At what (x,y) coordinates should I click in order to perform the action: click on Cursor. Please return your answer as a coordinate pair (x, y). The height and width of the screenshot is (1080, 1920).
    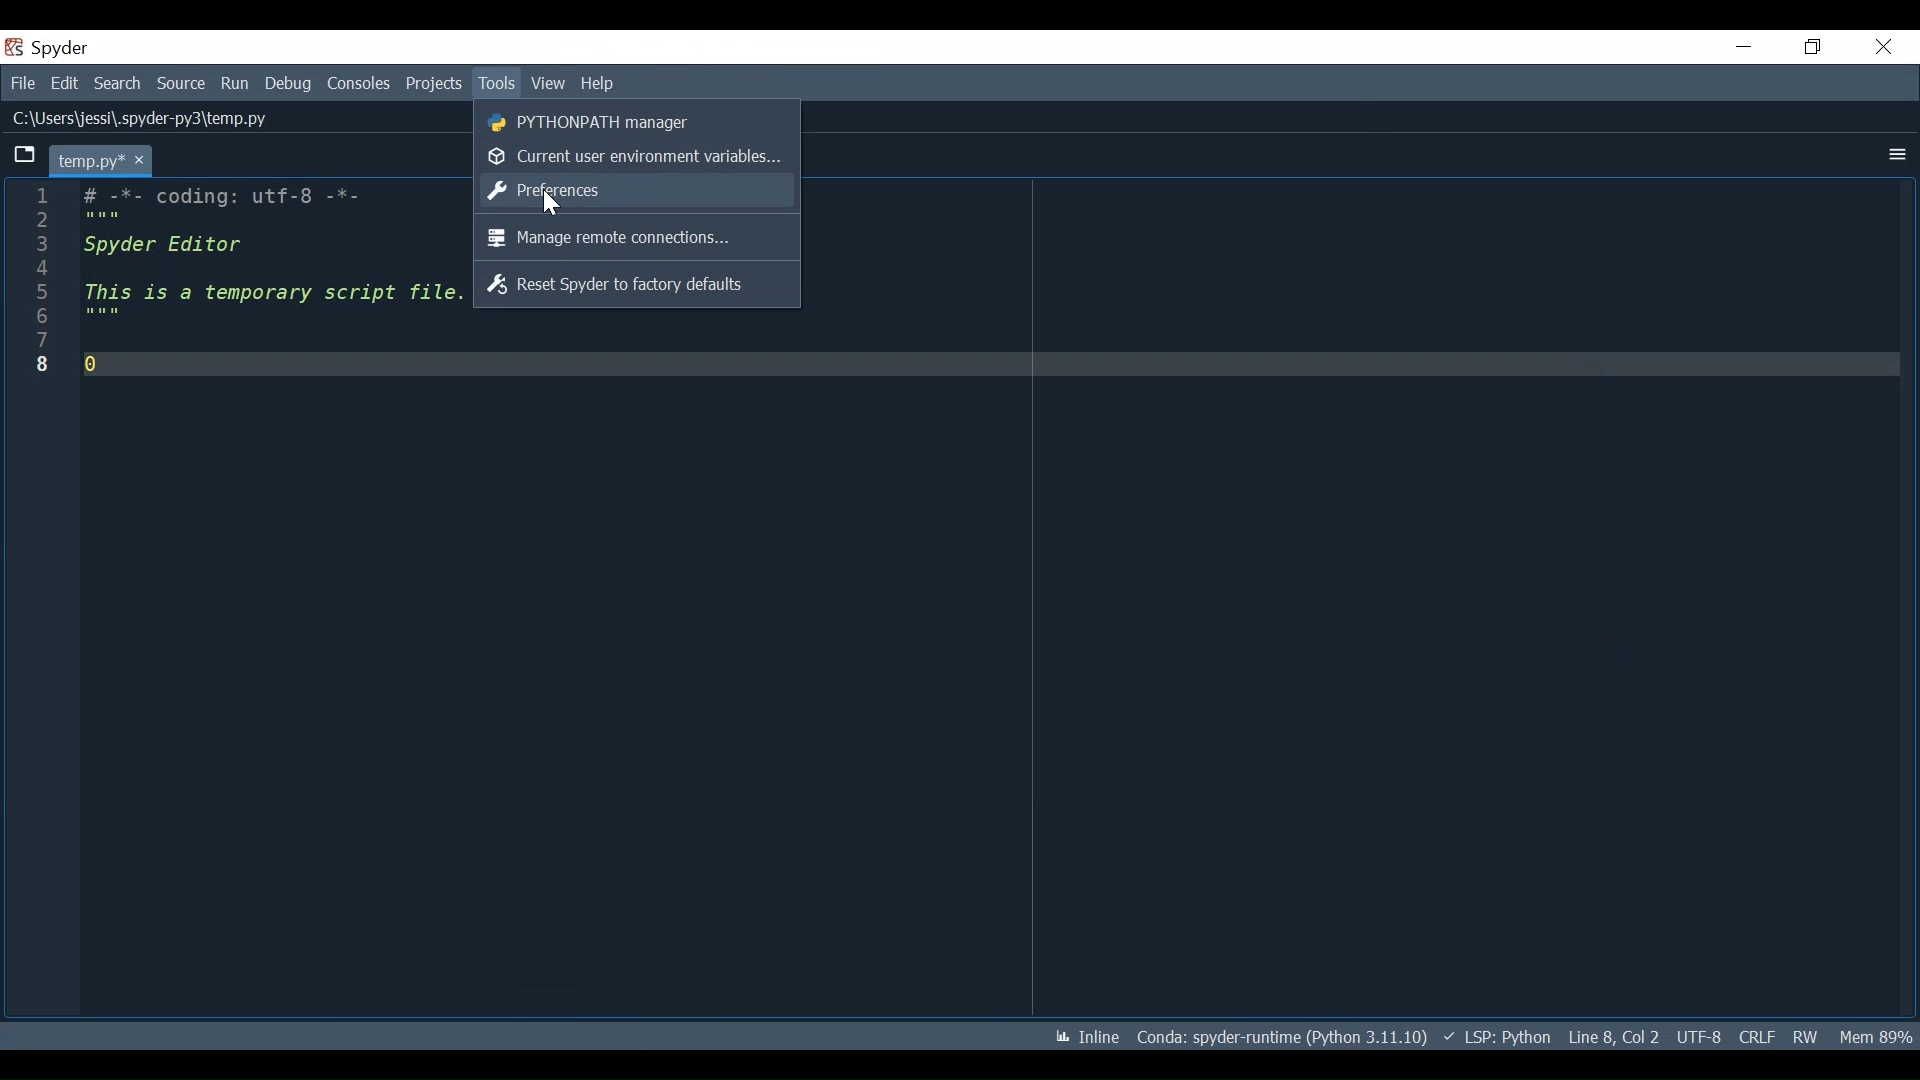
    Looking at the image, I should click on (553, 205).